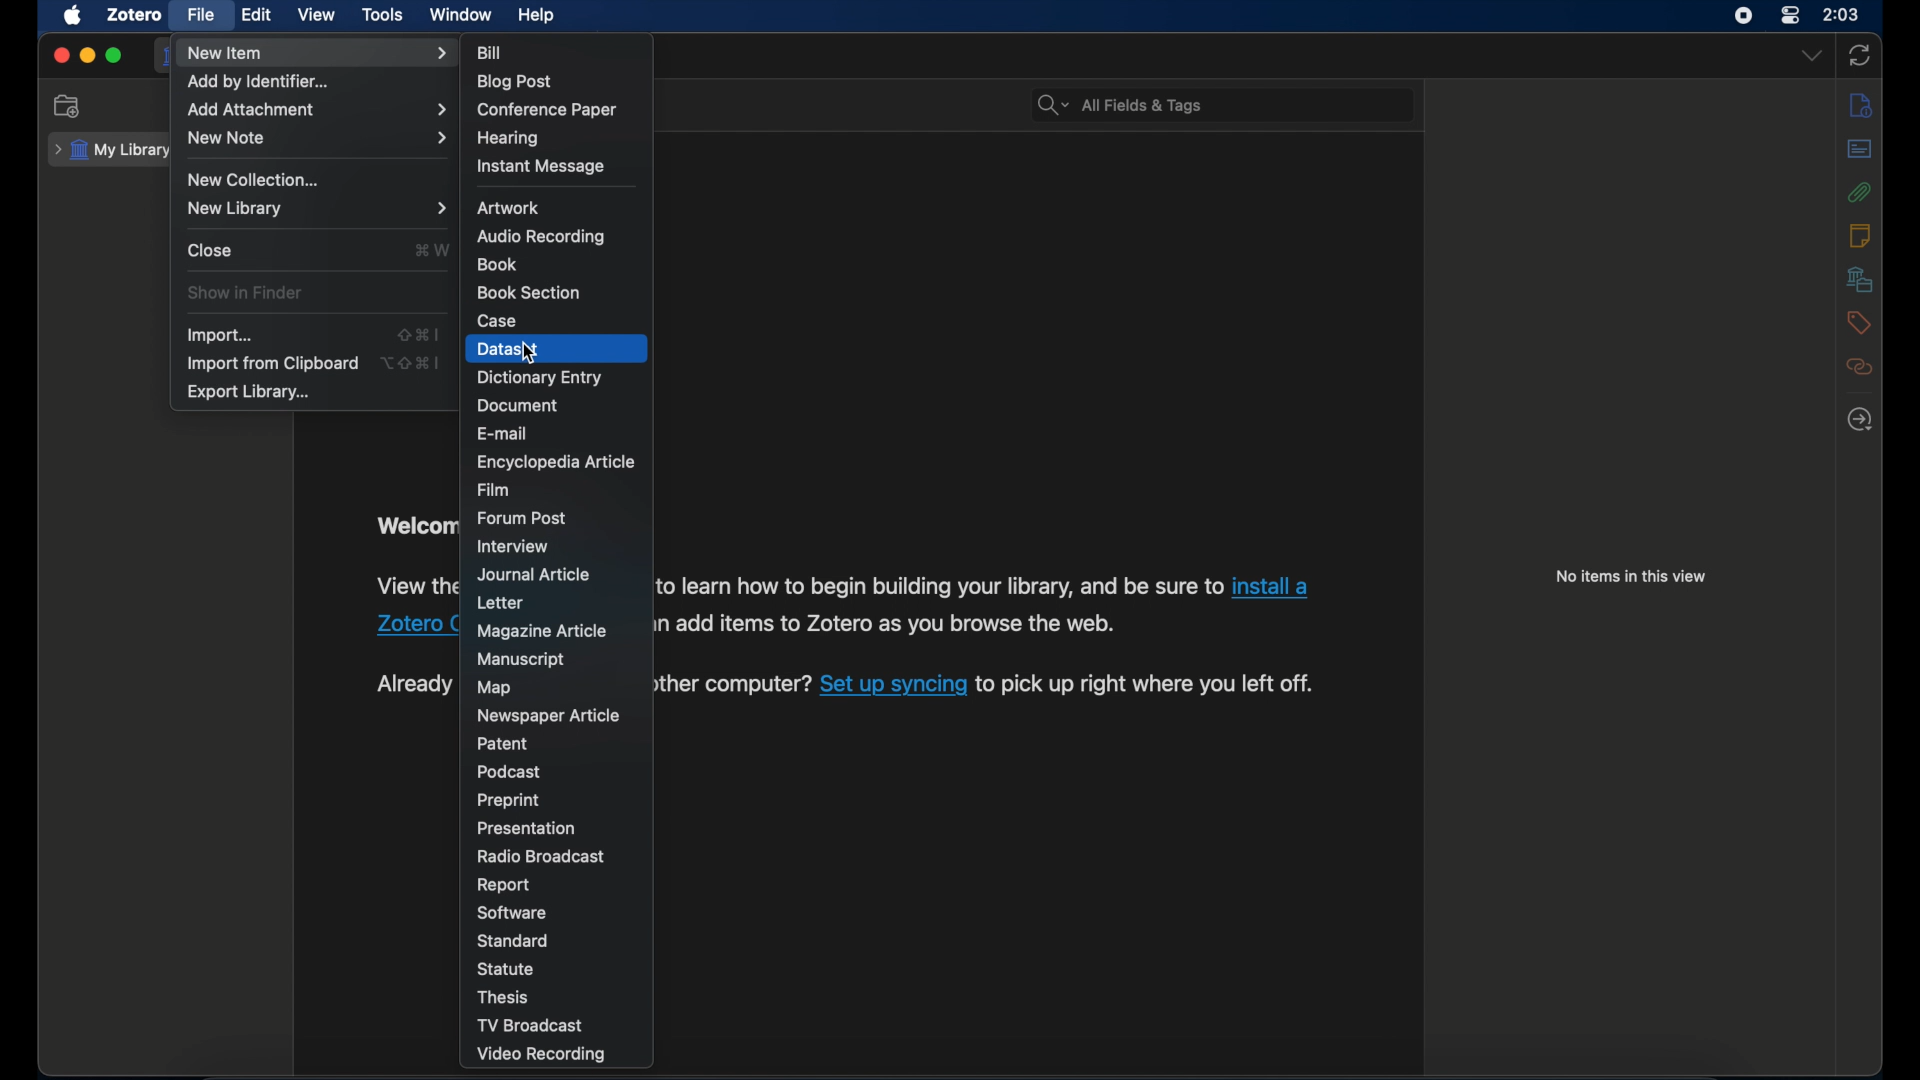  What do you see at coordinates (521, 407) in the screenshot?
I see `document` at bounding box center [521, 407].